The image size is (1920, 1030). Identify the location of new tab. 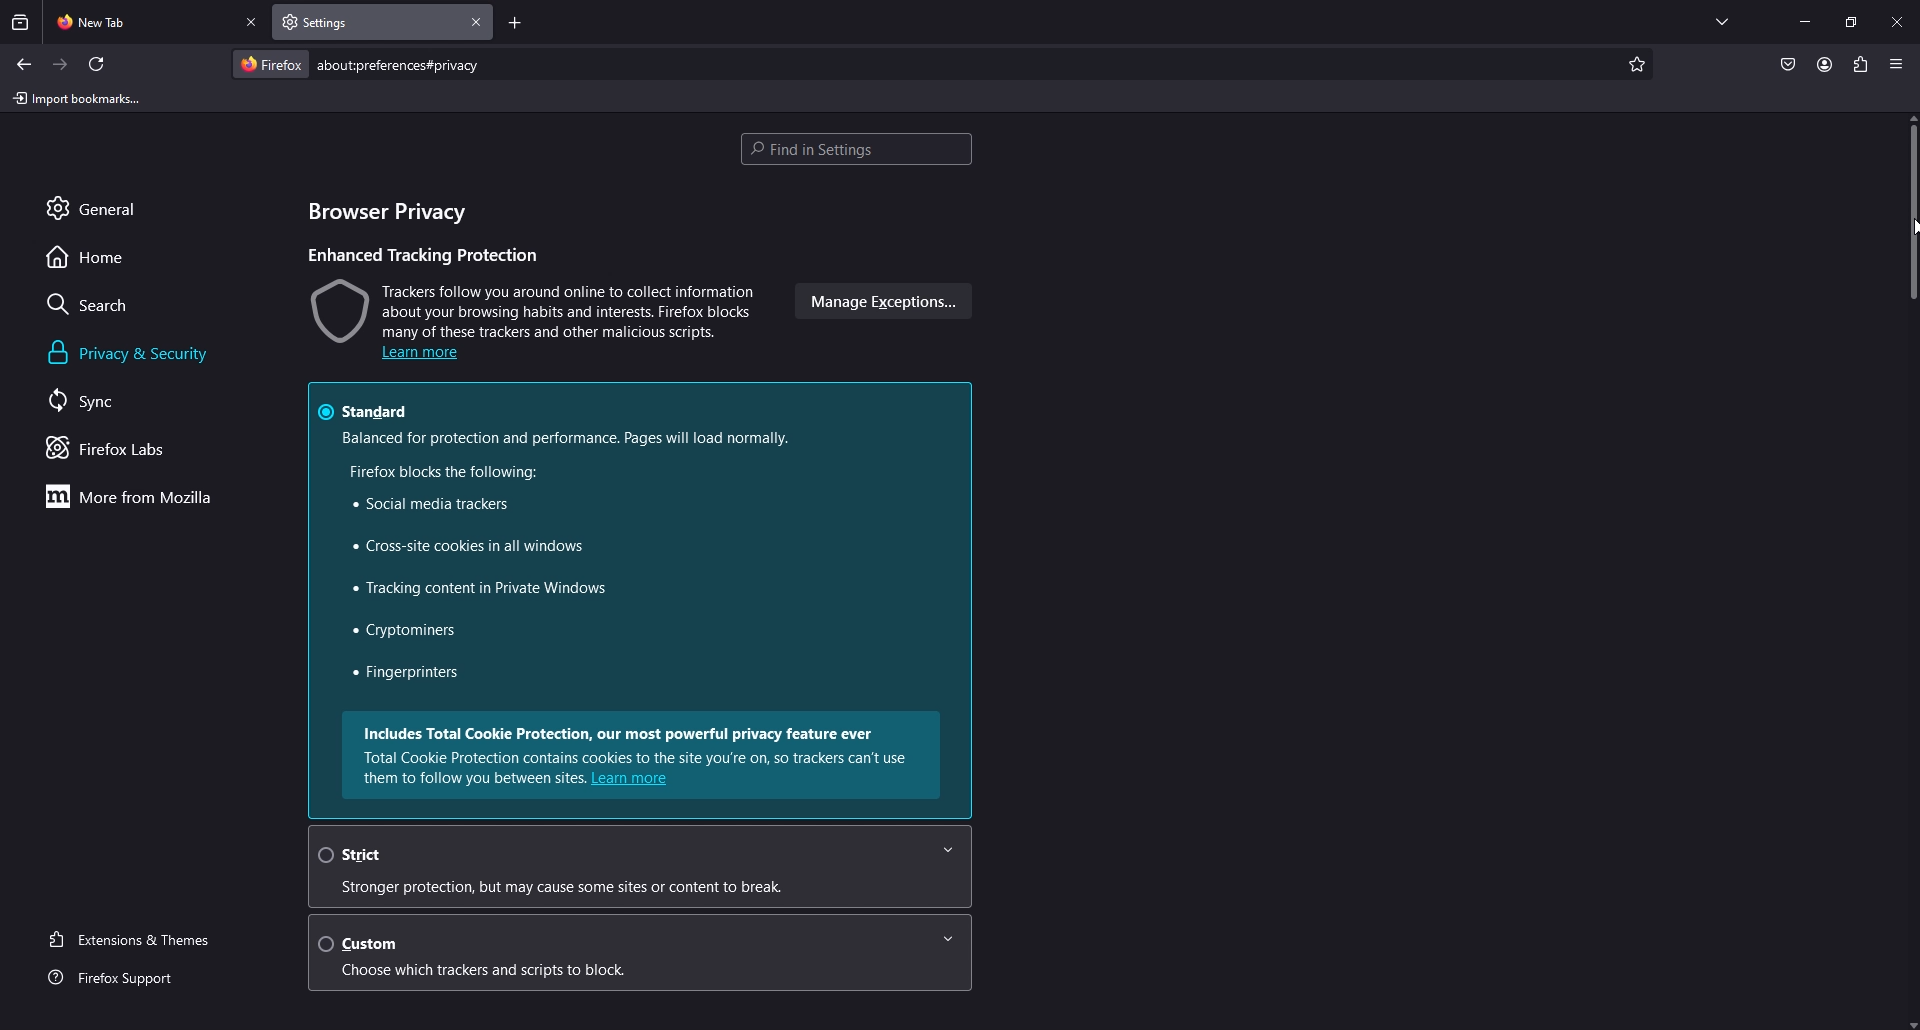
(141, 20).